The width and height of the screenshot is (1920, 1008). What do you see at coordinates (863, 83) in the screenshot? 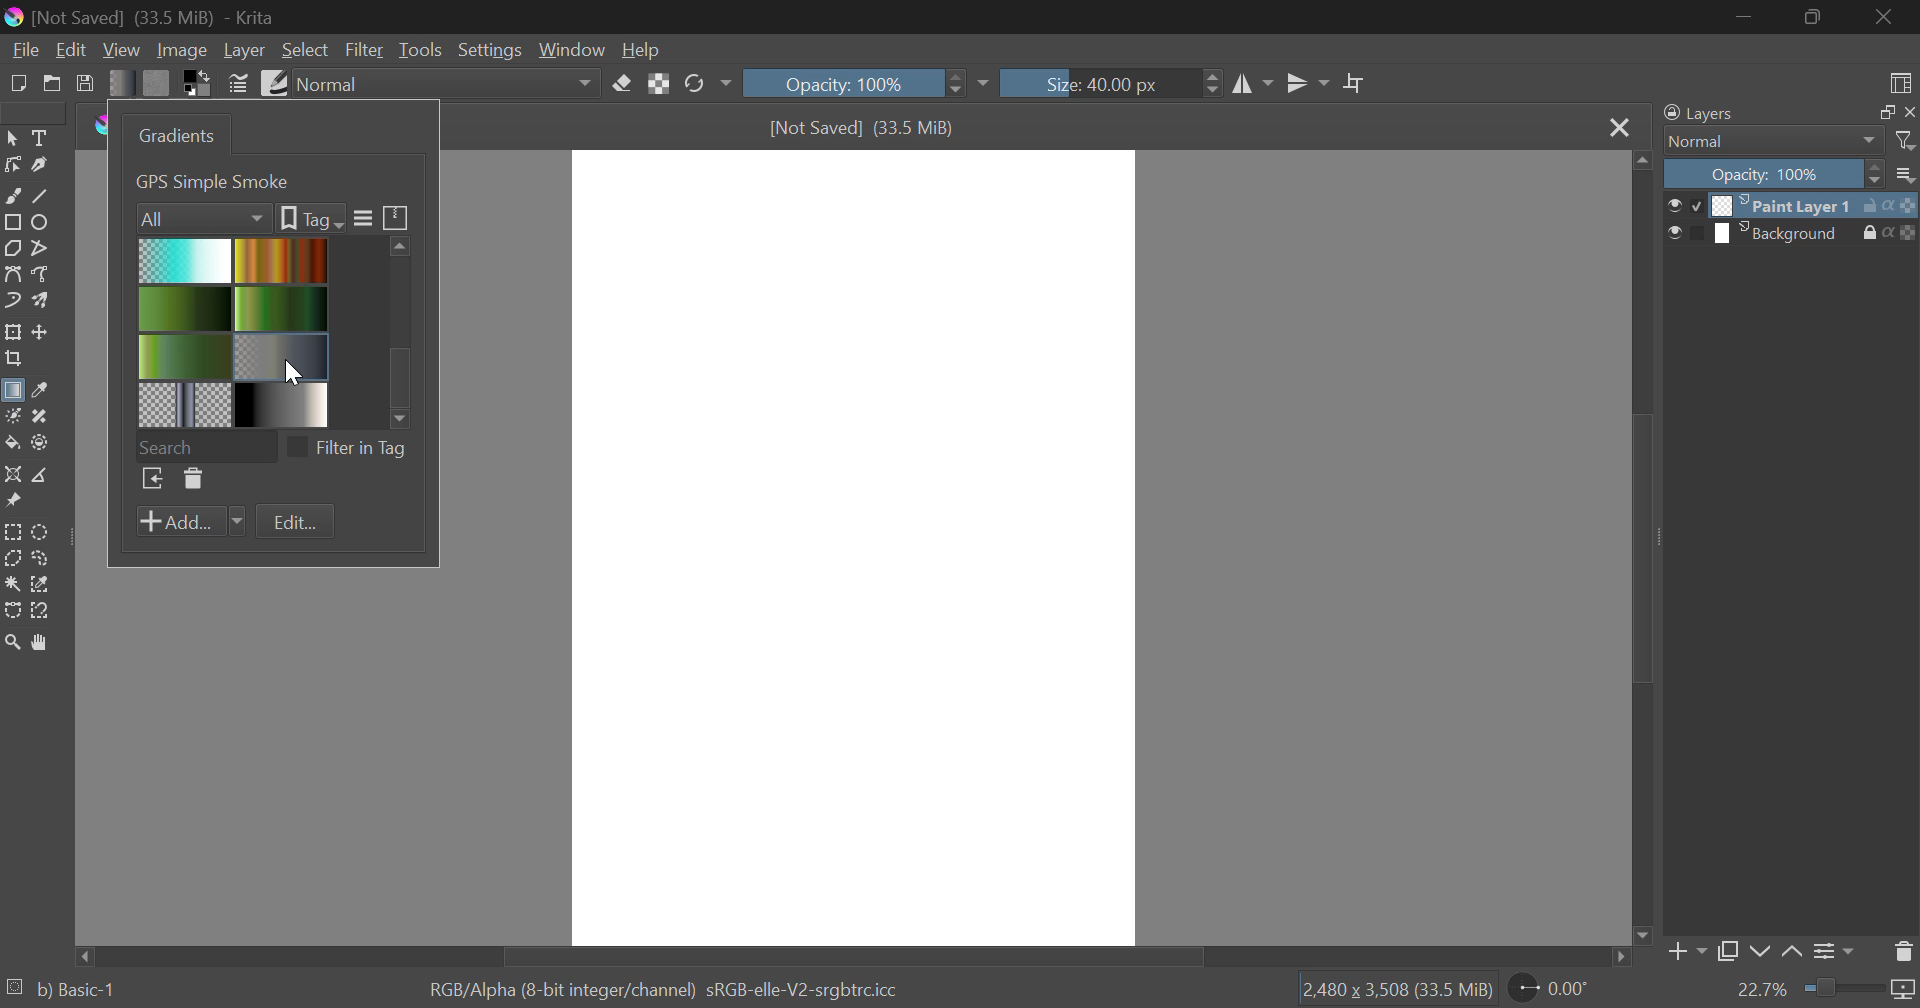
I see `Opacity: 100%` at bounding box center [863, 83].